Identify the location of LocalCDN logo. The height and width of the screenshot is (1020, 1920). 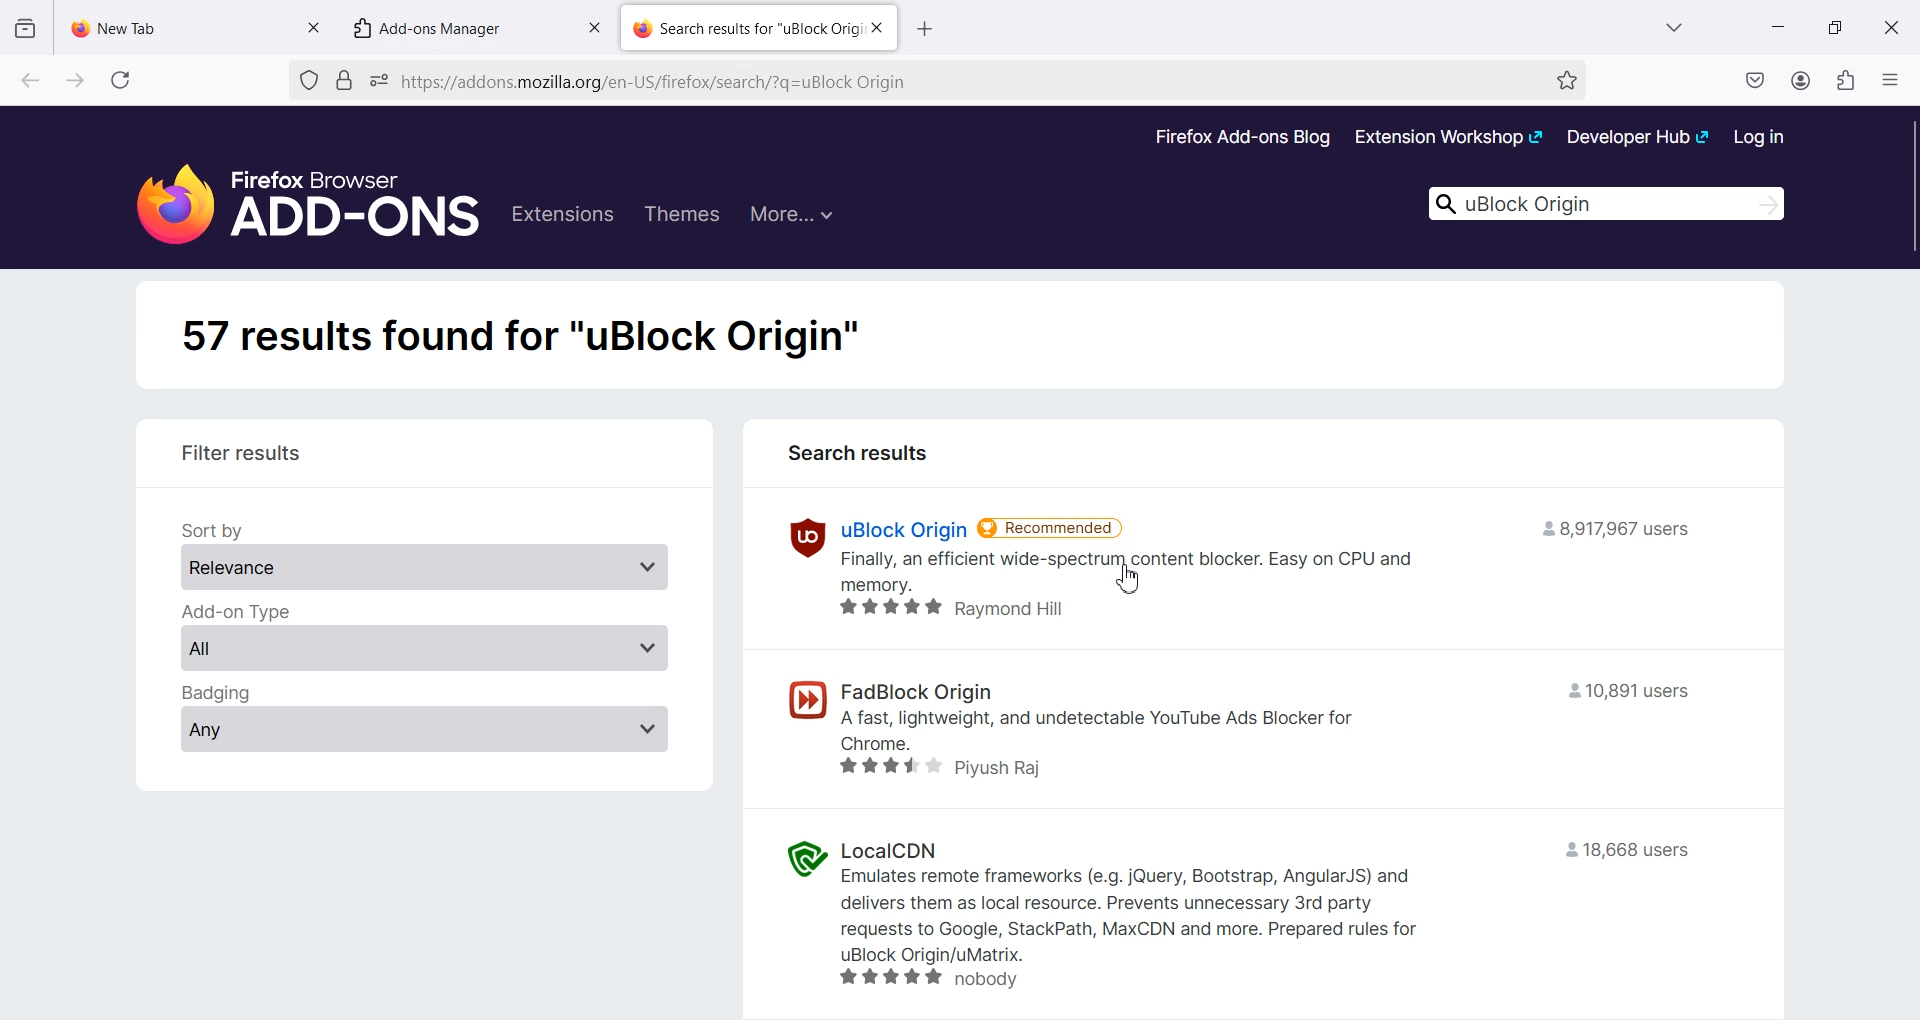
(802, 857).